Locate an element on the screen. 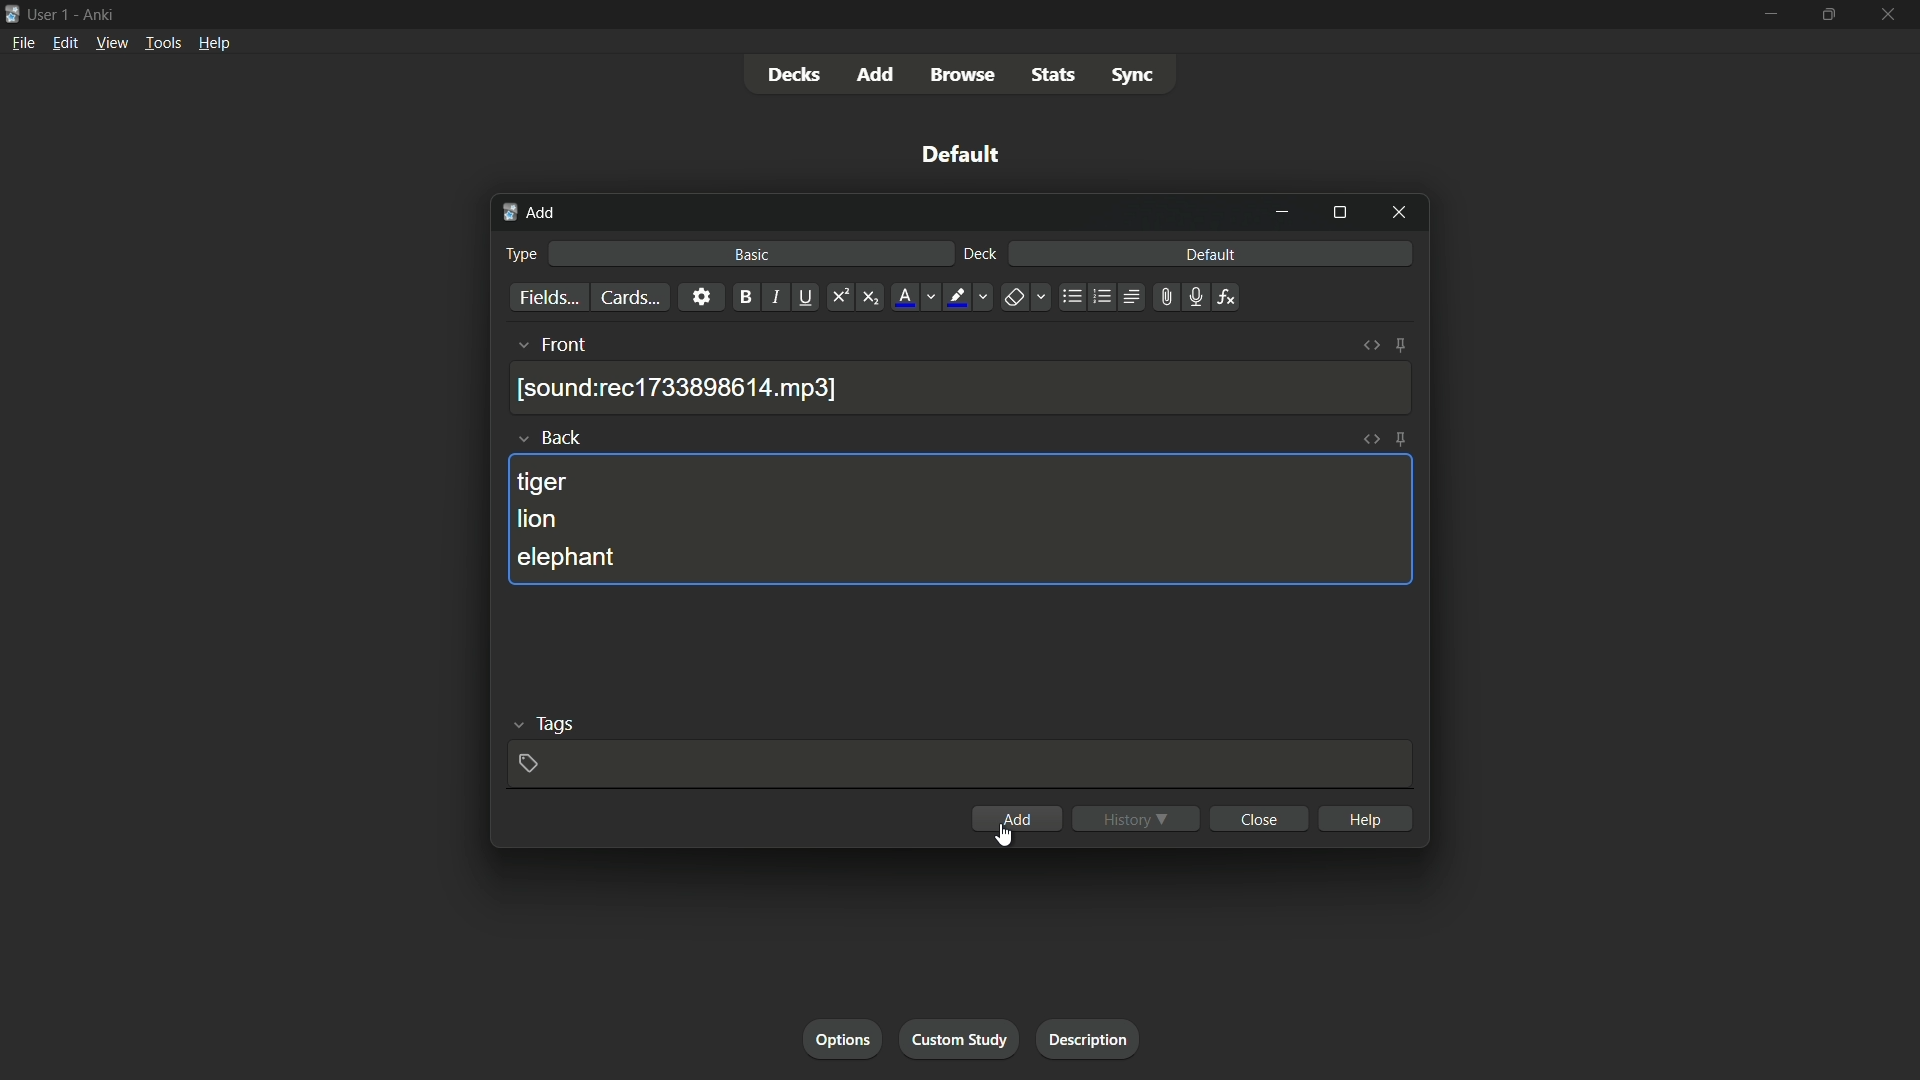 Image resolution: width=1920 pixels, height=1080 pixels. back is located at coordinates (565, 437).